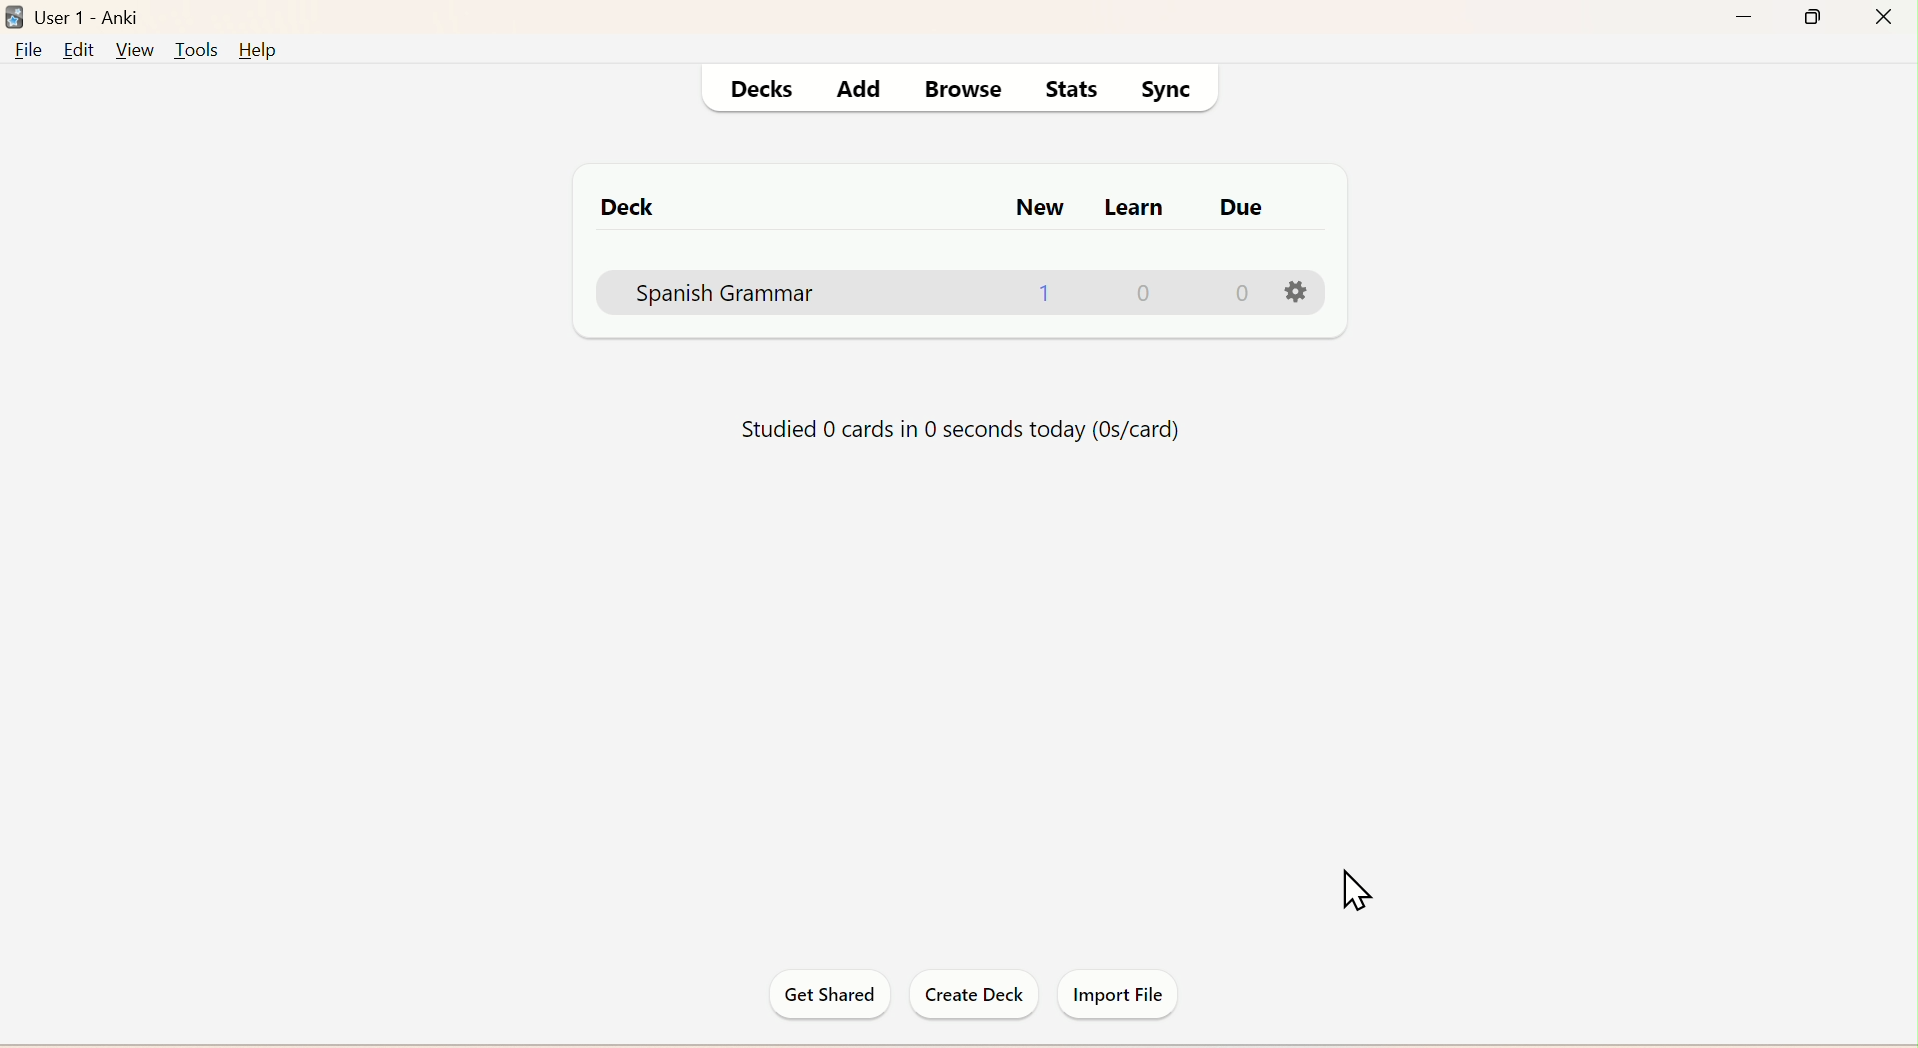  I want to click on Add, so click(856, 88).